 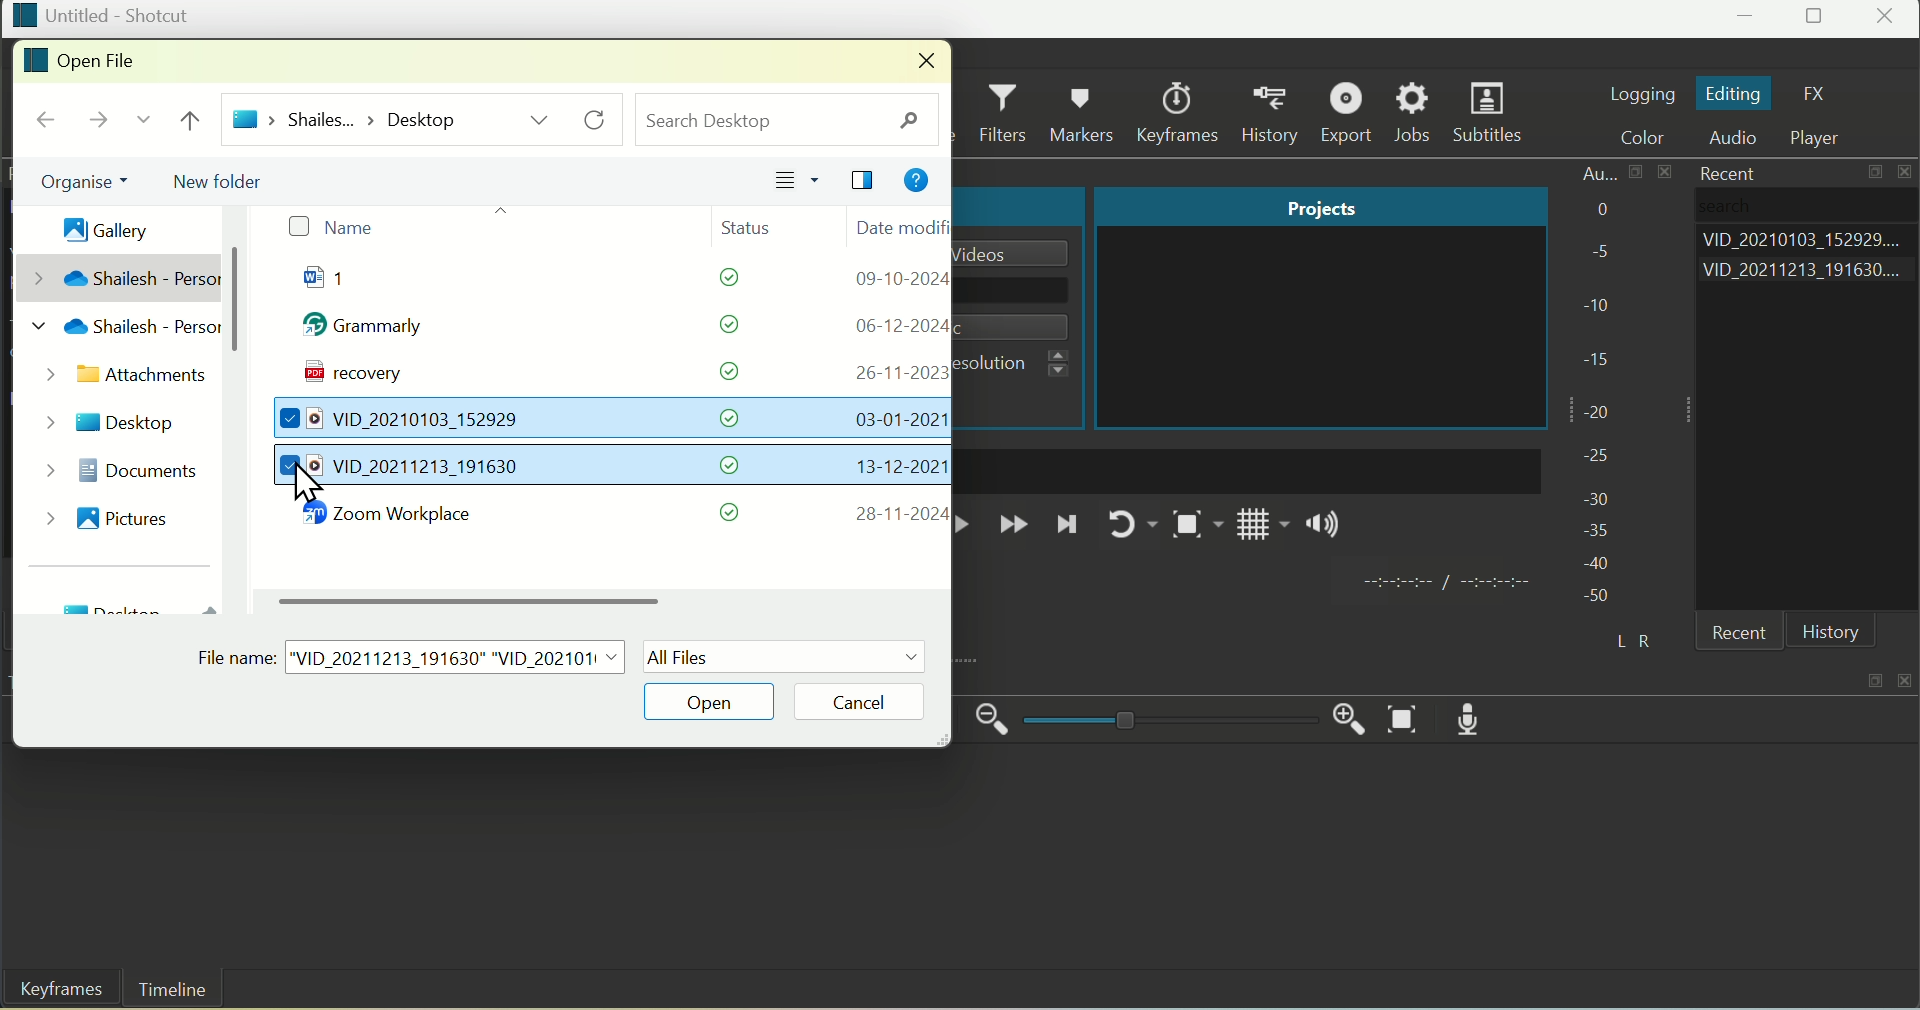 What do you see at coordinates (1350, 112) in the screenshot?
I see `Export` at bounding box center [1350, 112].